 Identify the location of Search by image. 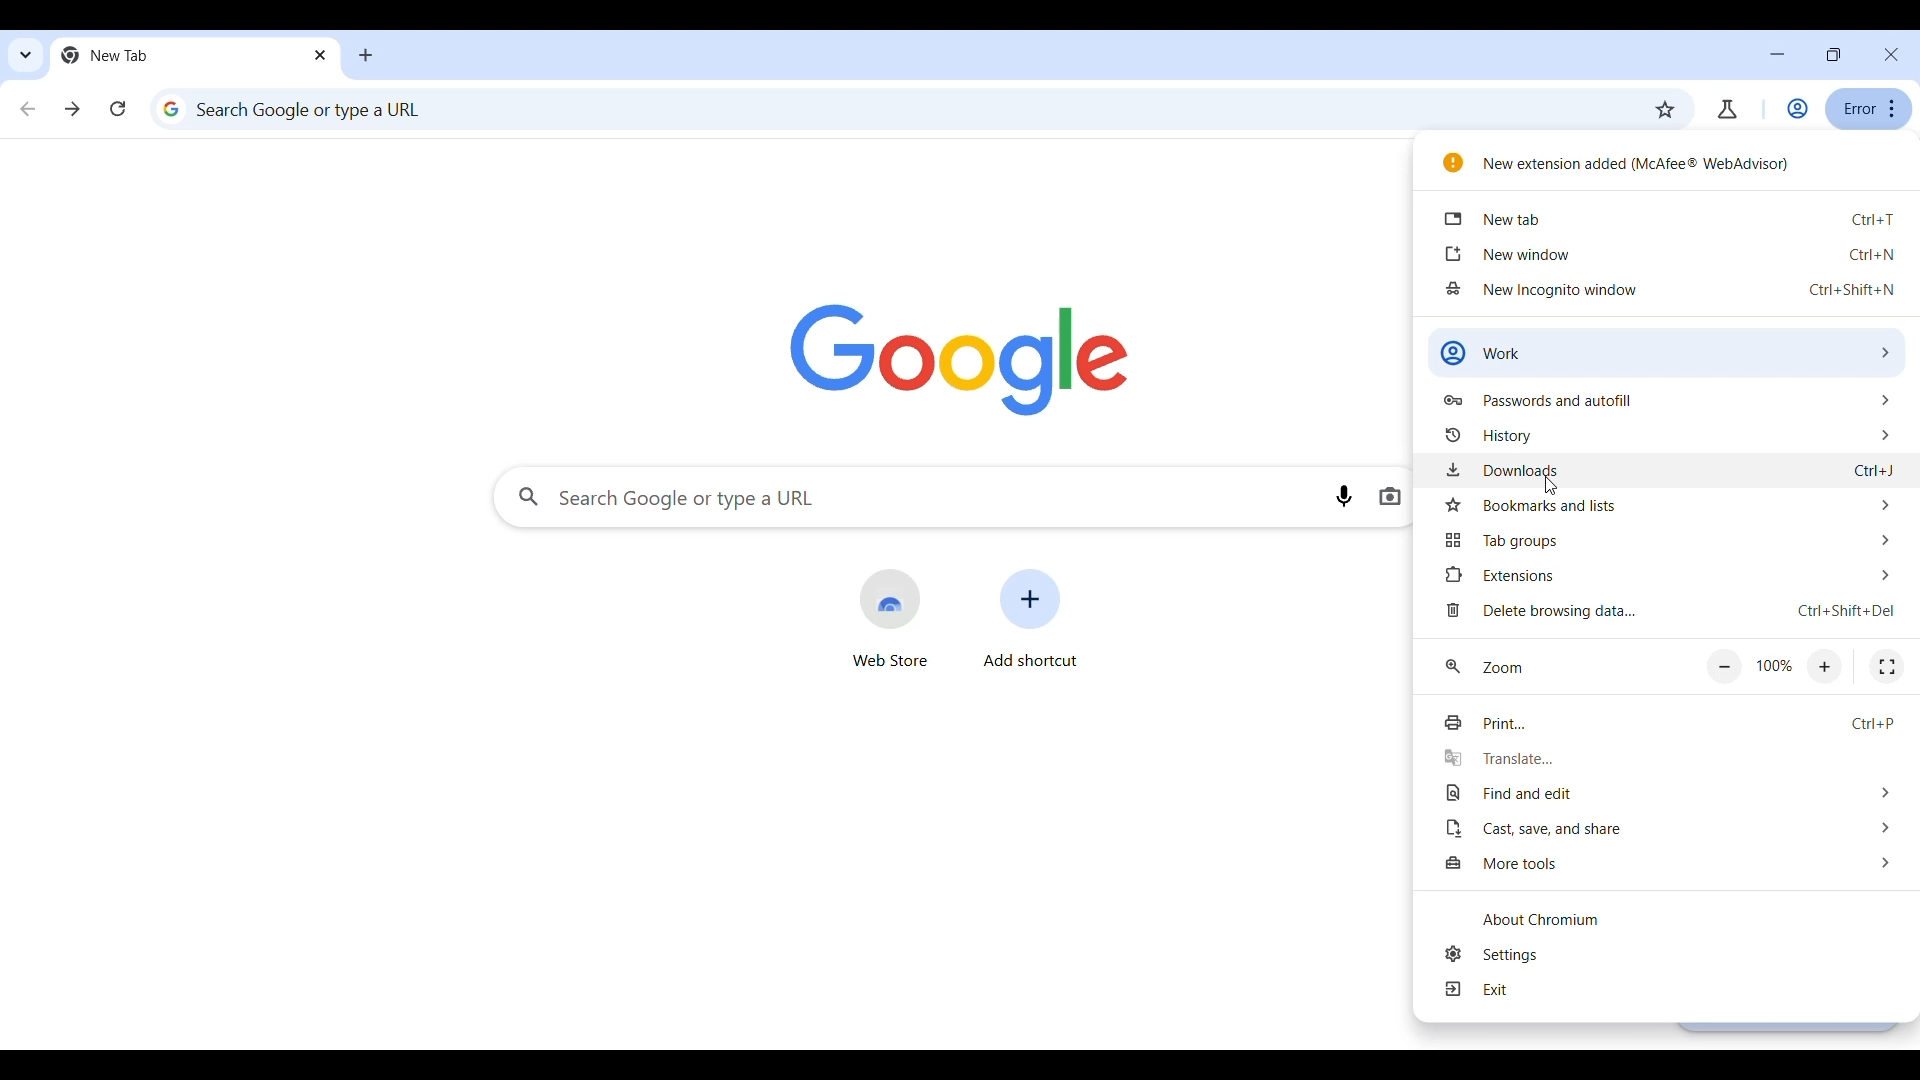
(1391, 496).